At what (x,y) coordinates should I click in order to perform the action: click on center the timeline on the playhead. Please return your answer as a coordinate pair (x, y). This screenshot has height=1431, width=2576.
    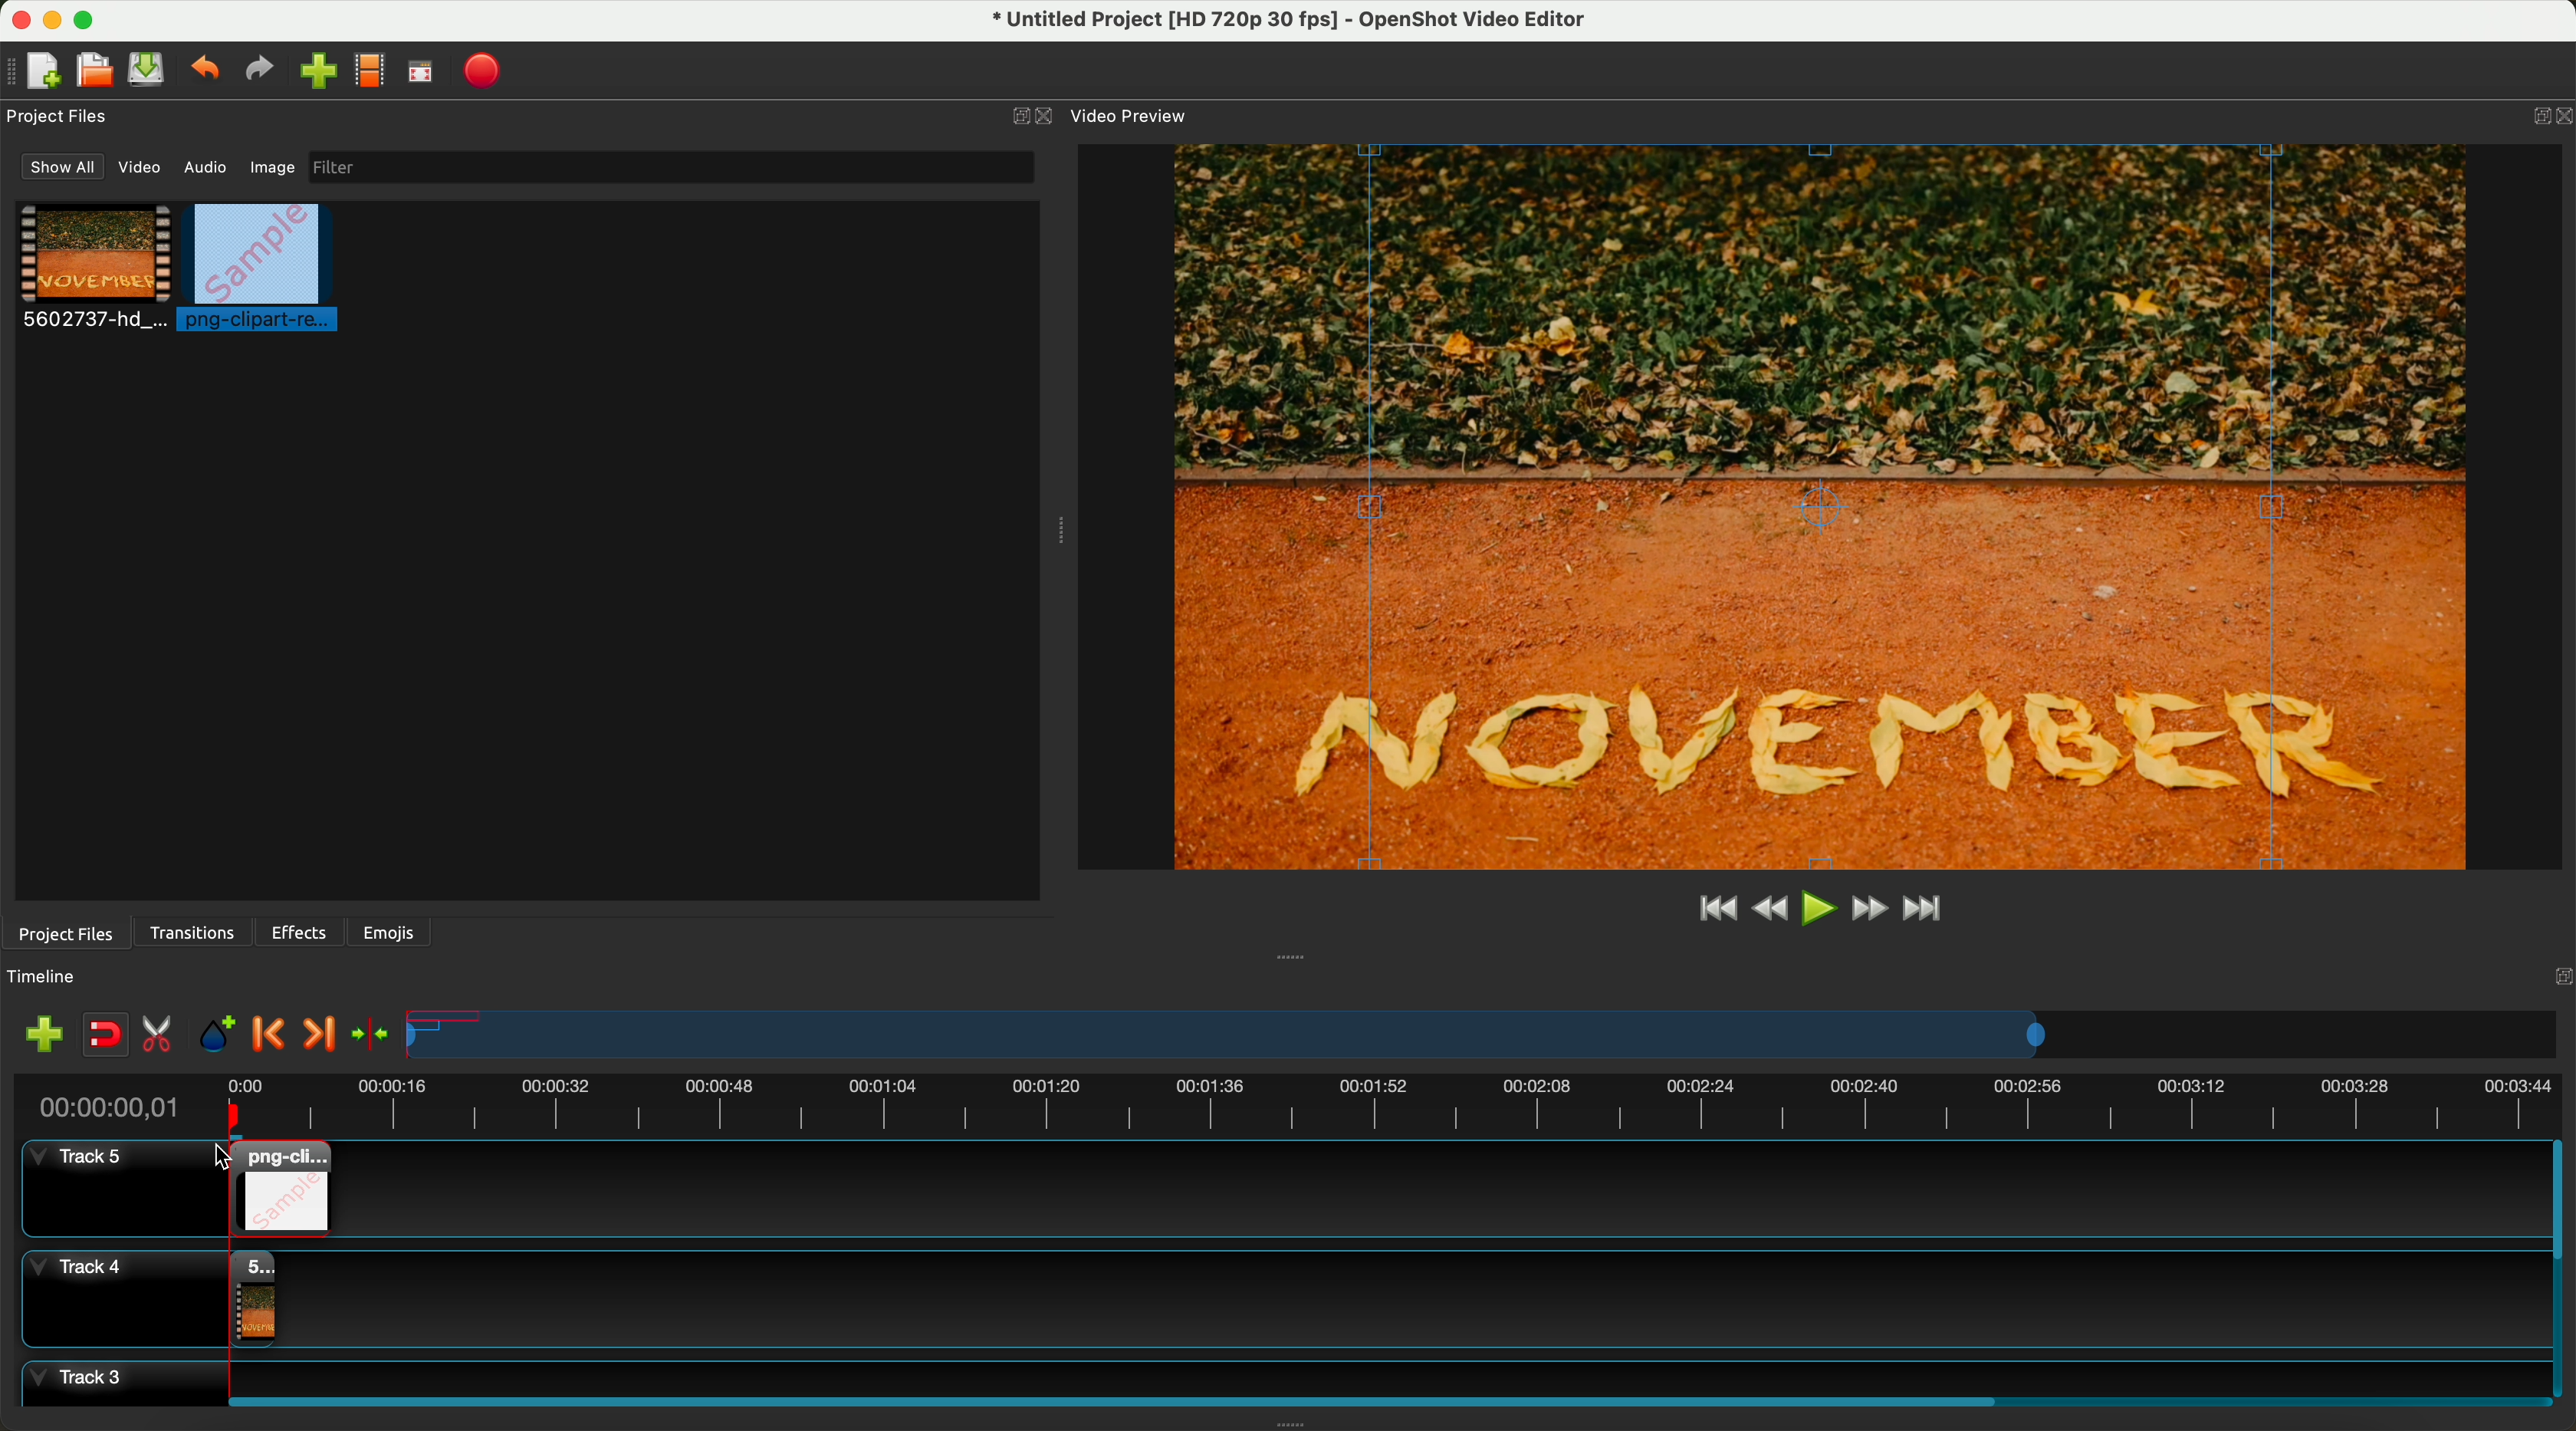
    Looking at the image, I should click on (369, 1033).